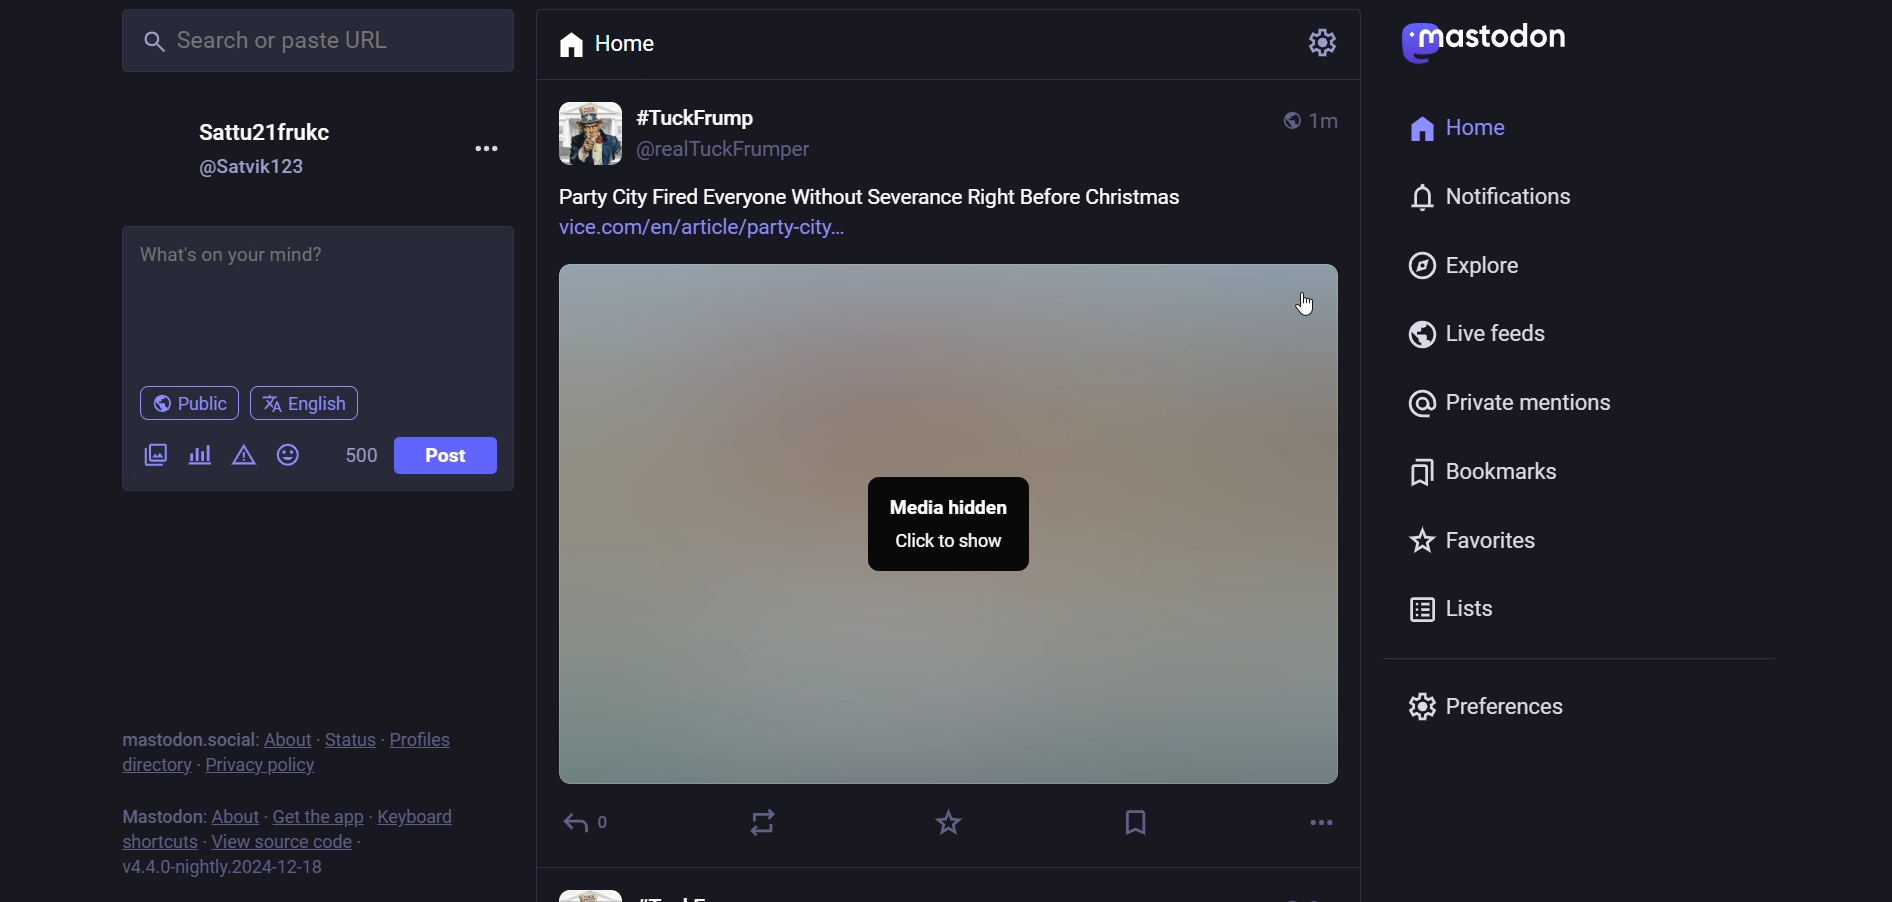  I want to click on status, so click(349, 735).